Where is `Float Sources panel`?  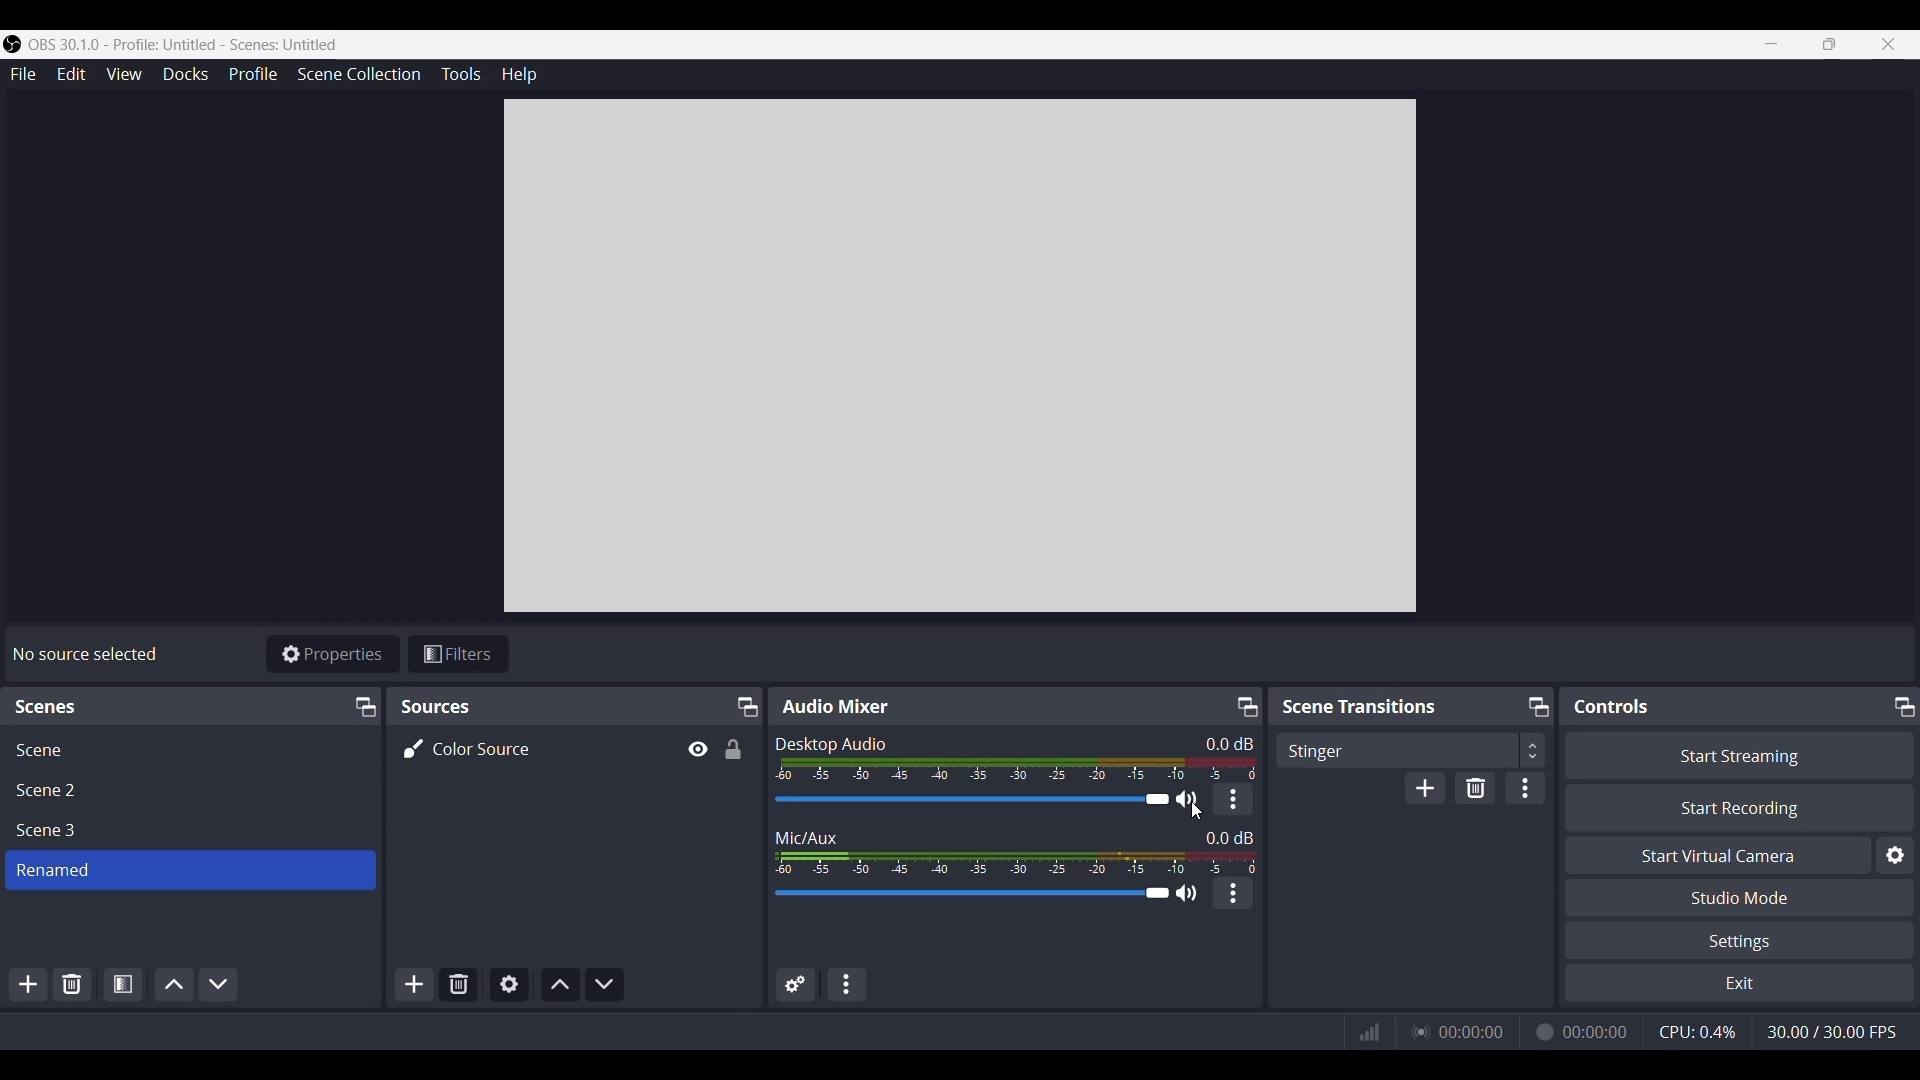 Float Sources panel is located at coordinates (746, 707).